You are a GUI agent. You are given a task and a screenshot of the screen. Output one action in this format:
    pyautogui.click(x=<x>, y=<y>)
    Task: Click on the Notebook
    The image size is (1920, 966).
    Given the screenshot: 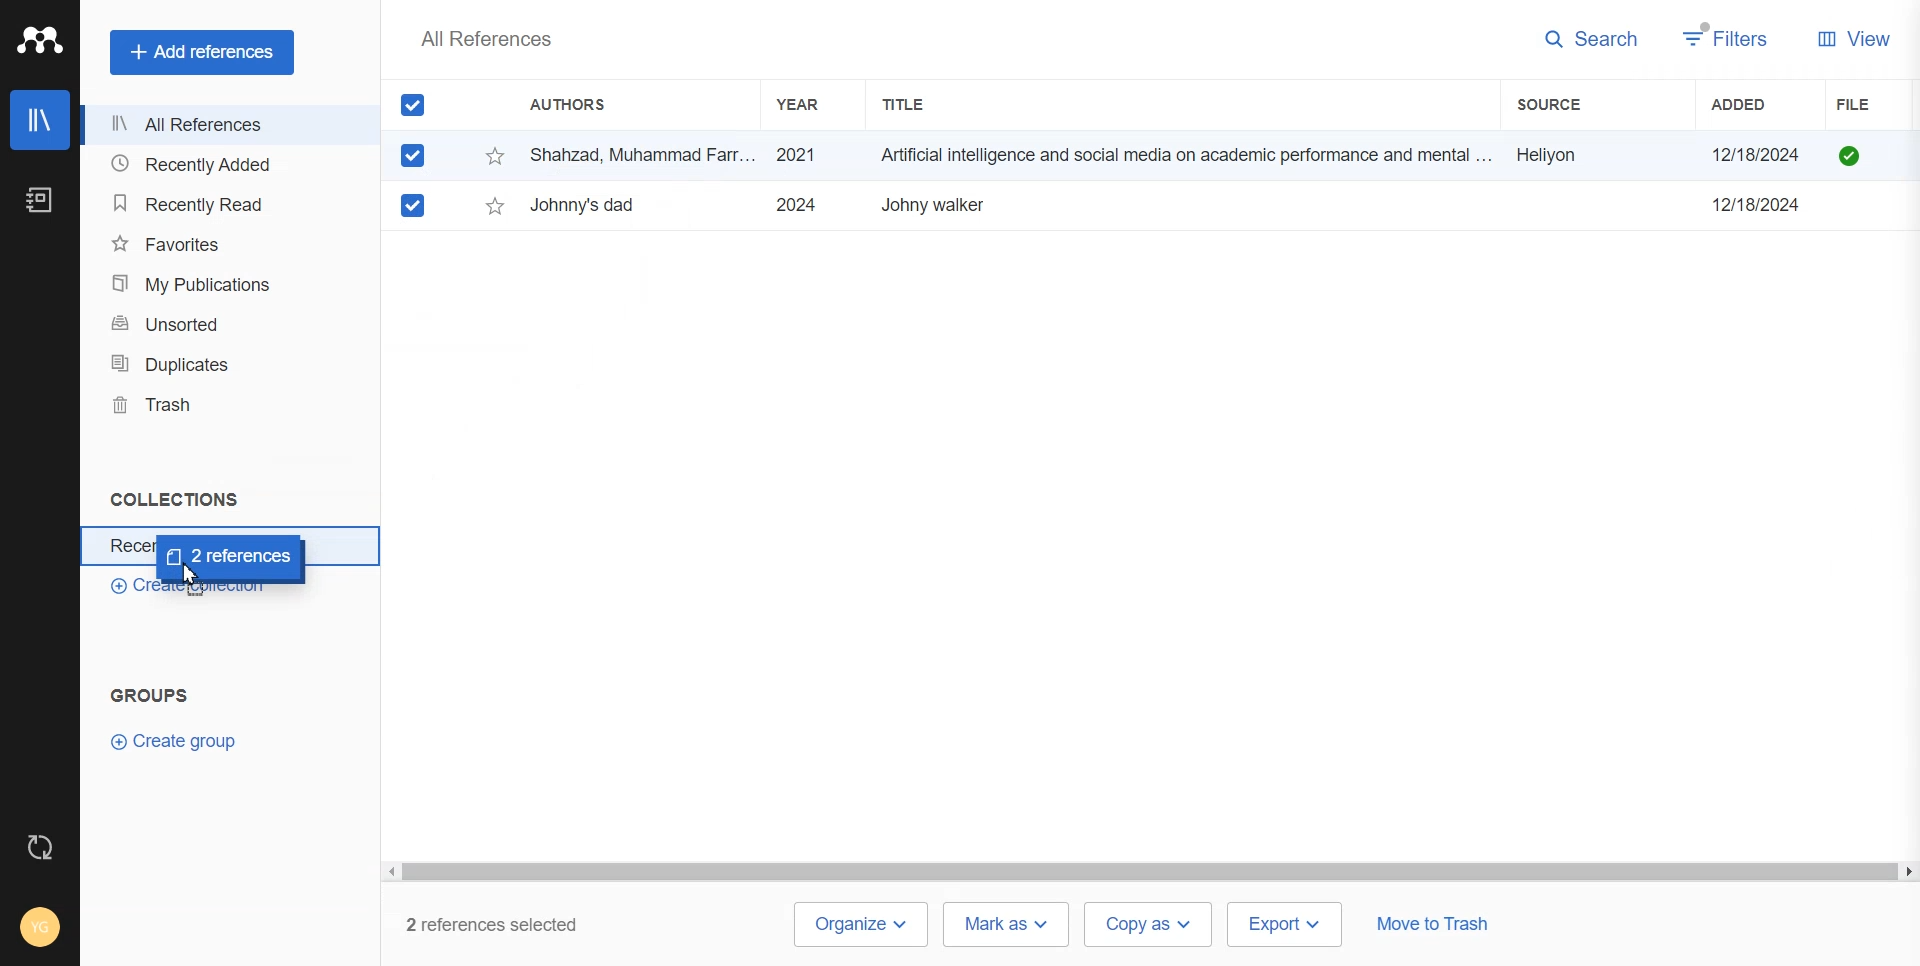 What is the action you would take?
    pyautogui.click(x=40, y=200)
    